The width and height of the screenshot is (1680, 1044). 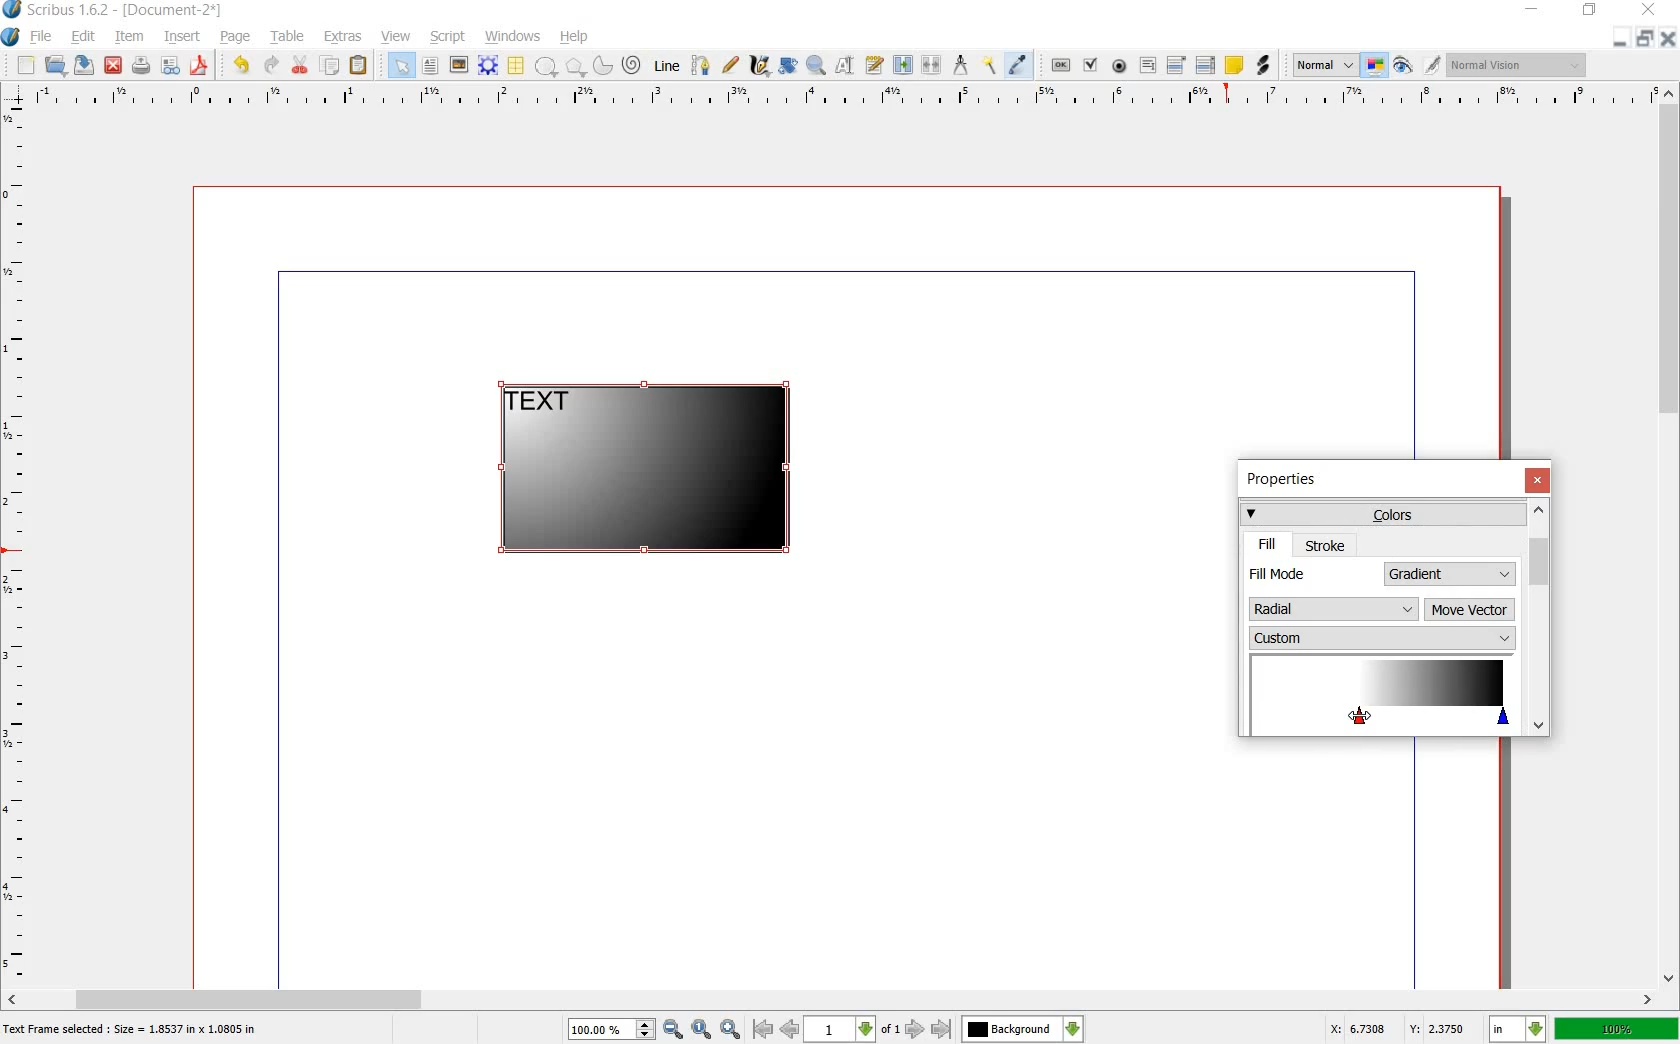 I want to click on preflight verifier, so click(x=169, y=66).